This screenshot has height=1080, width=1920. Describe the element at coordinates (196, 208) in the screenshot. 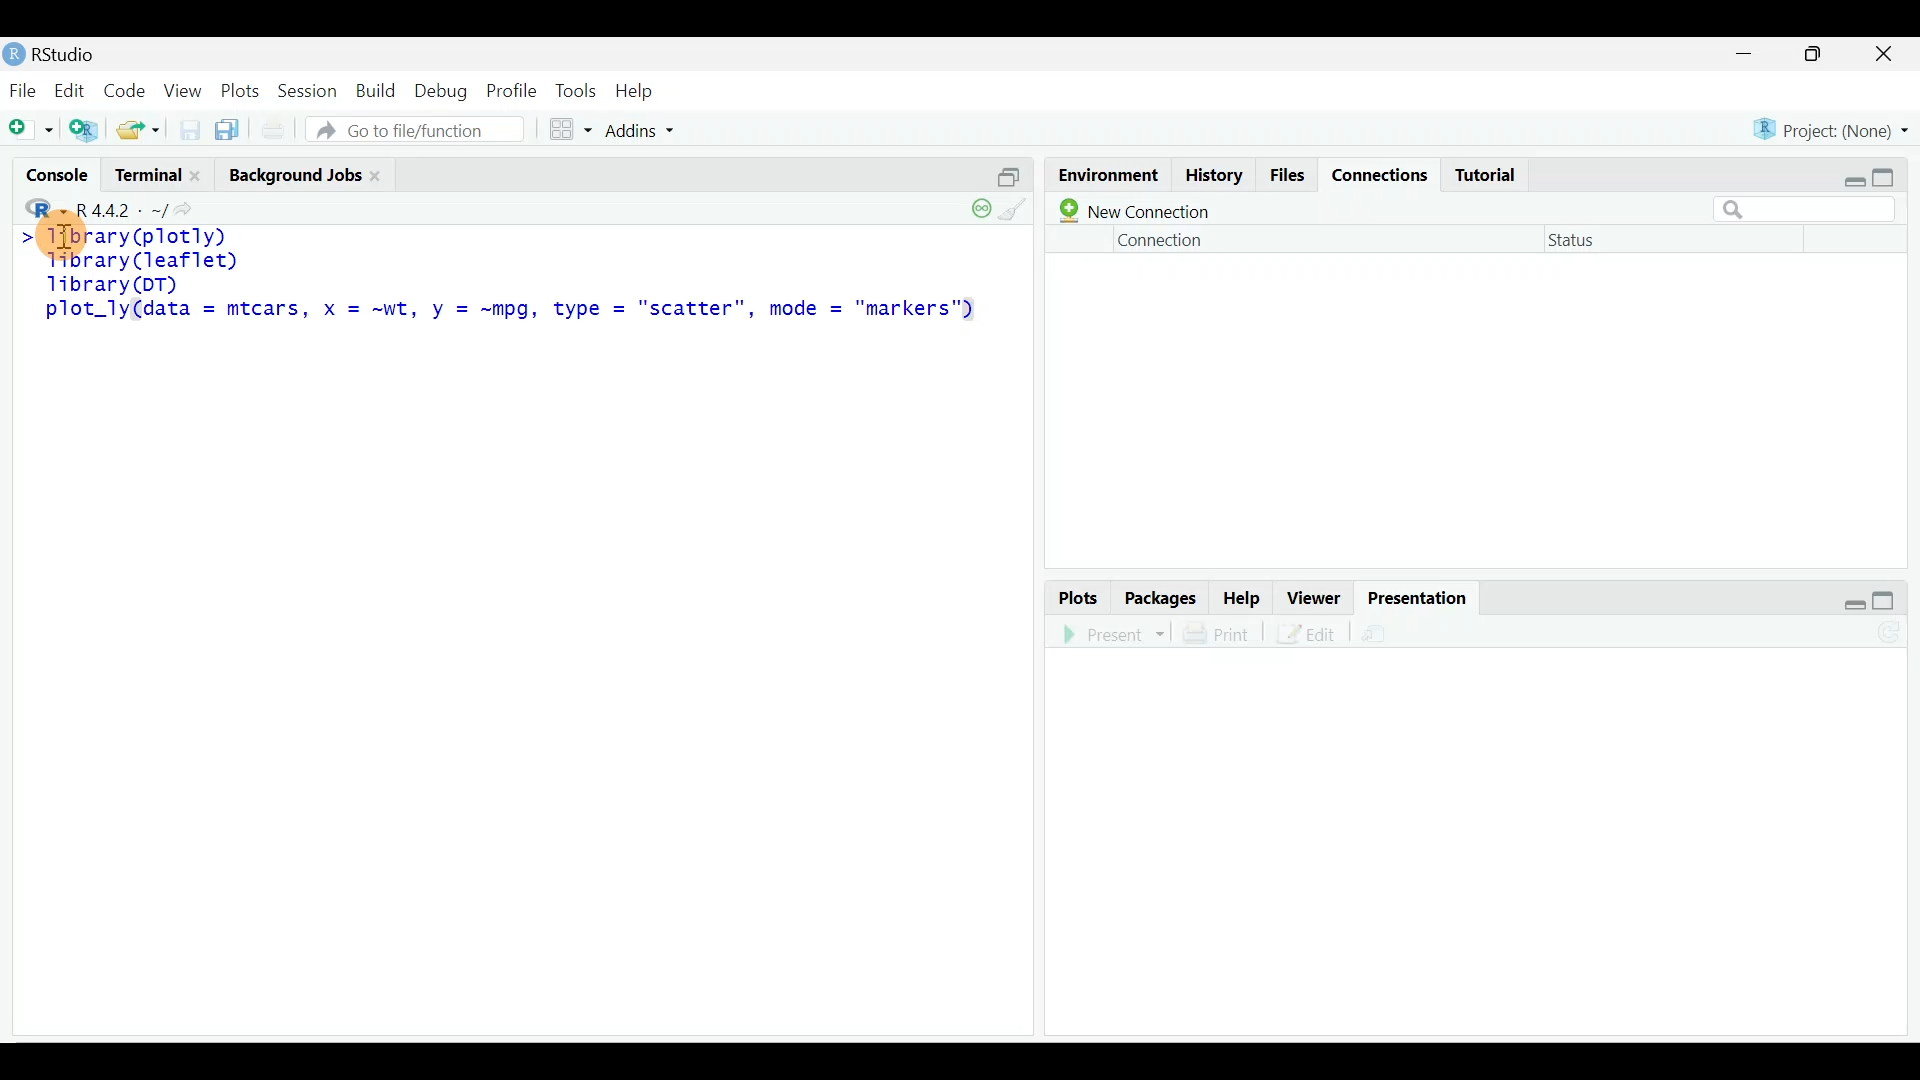

I see `View the current working directory` at that location.